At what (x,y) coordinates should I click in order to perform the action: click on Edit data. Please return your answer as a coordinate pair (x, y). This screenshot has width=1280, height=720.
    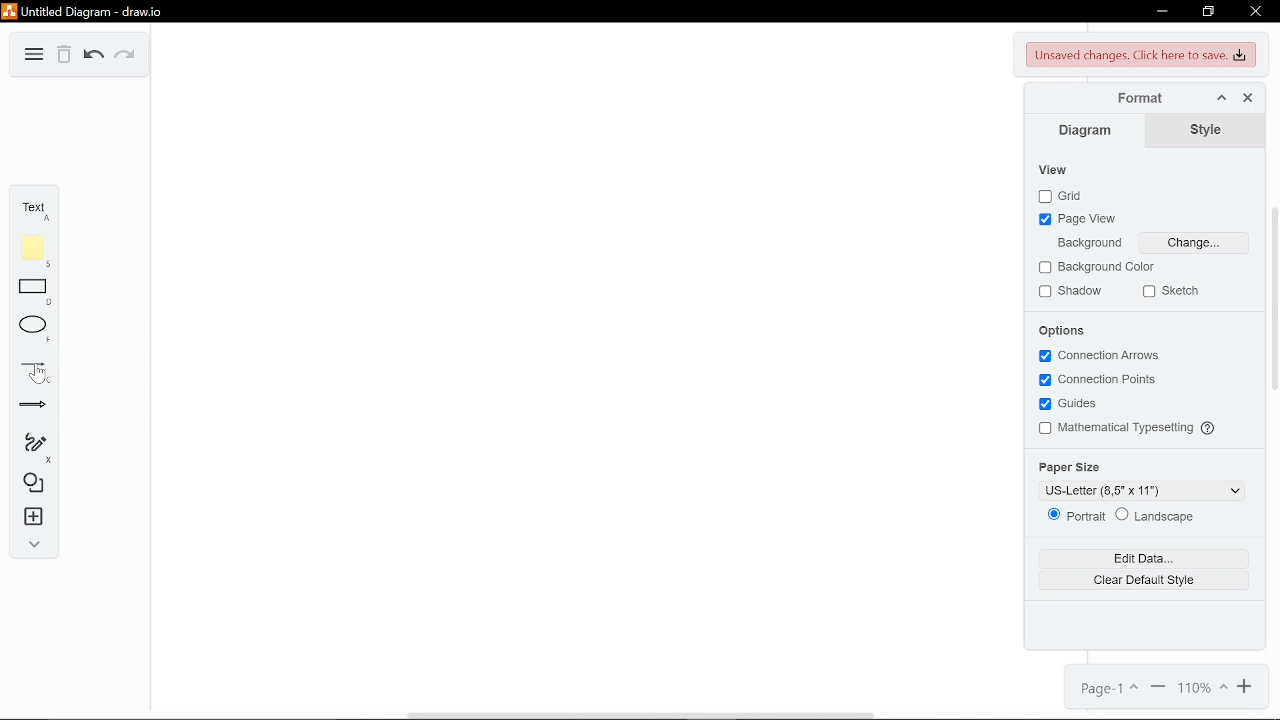
    Looking at the image, I should click on (1132, 556).